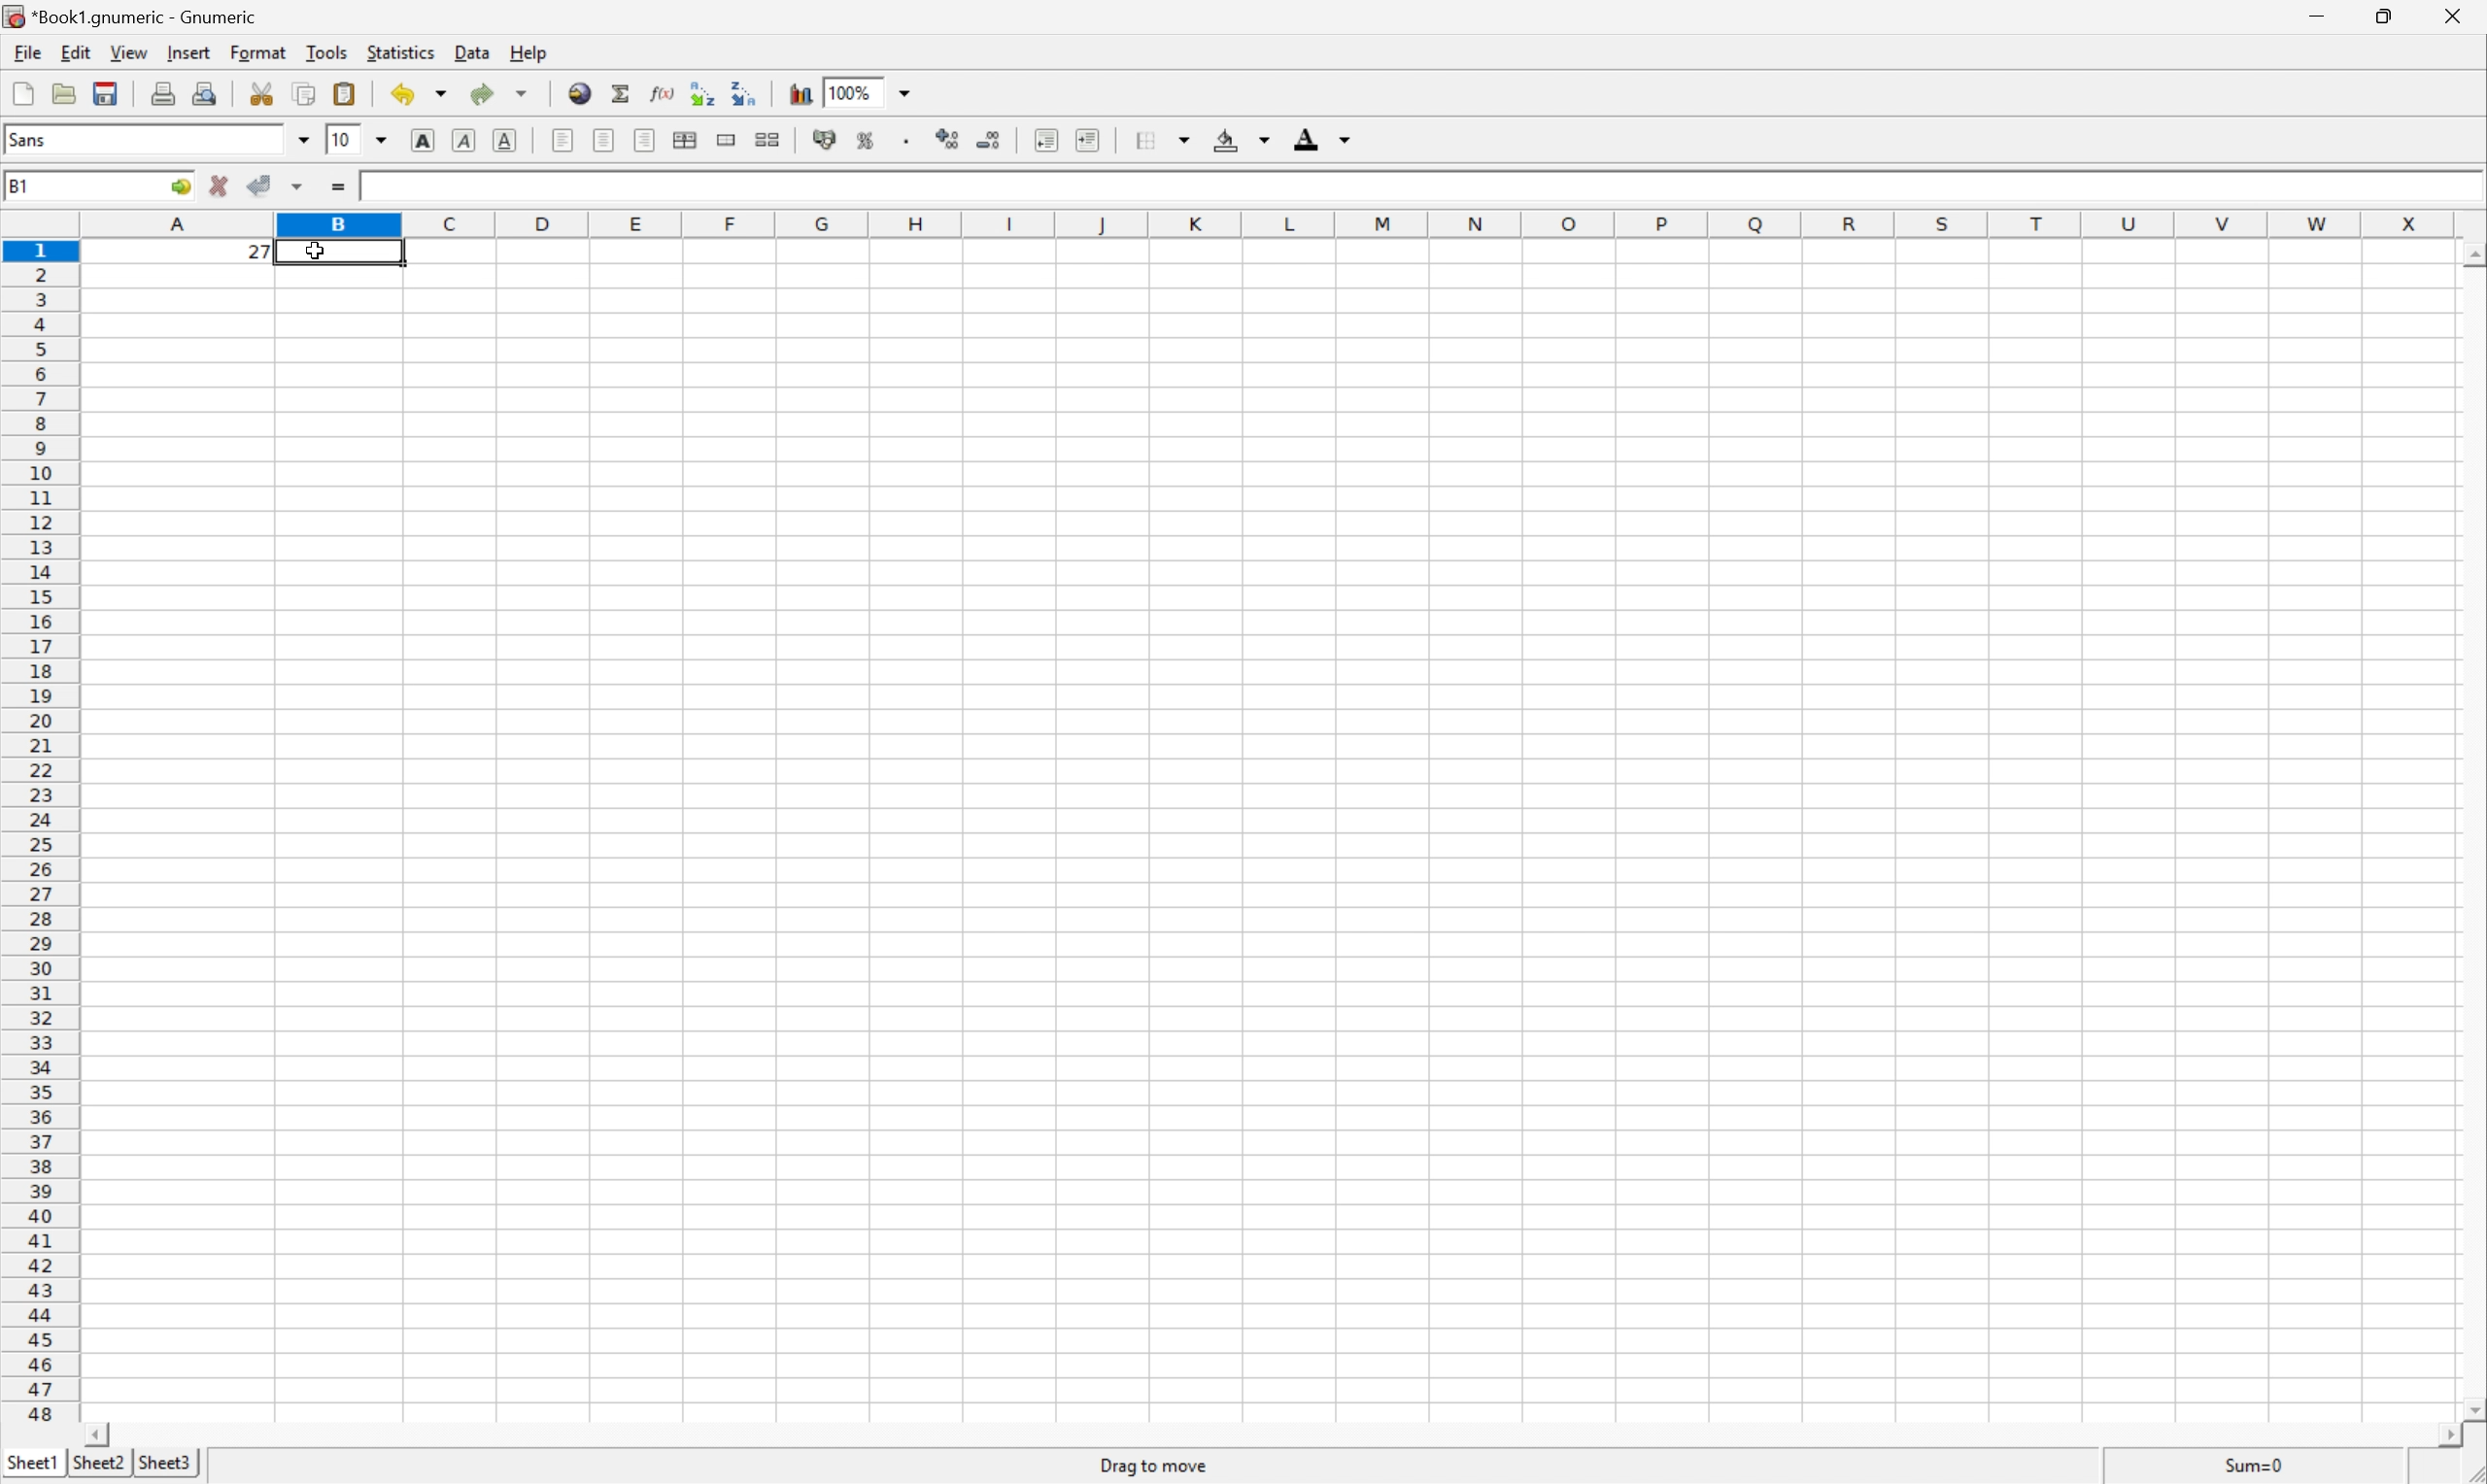 The width and height of the screenshot is (2487, 1484). What do you see at coordinates (325, 50) in the screenshot?
I see `Tools` at bounding box center [325, 50].